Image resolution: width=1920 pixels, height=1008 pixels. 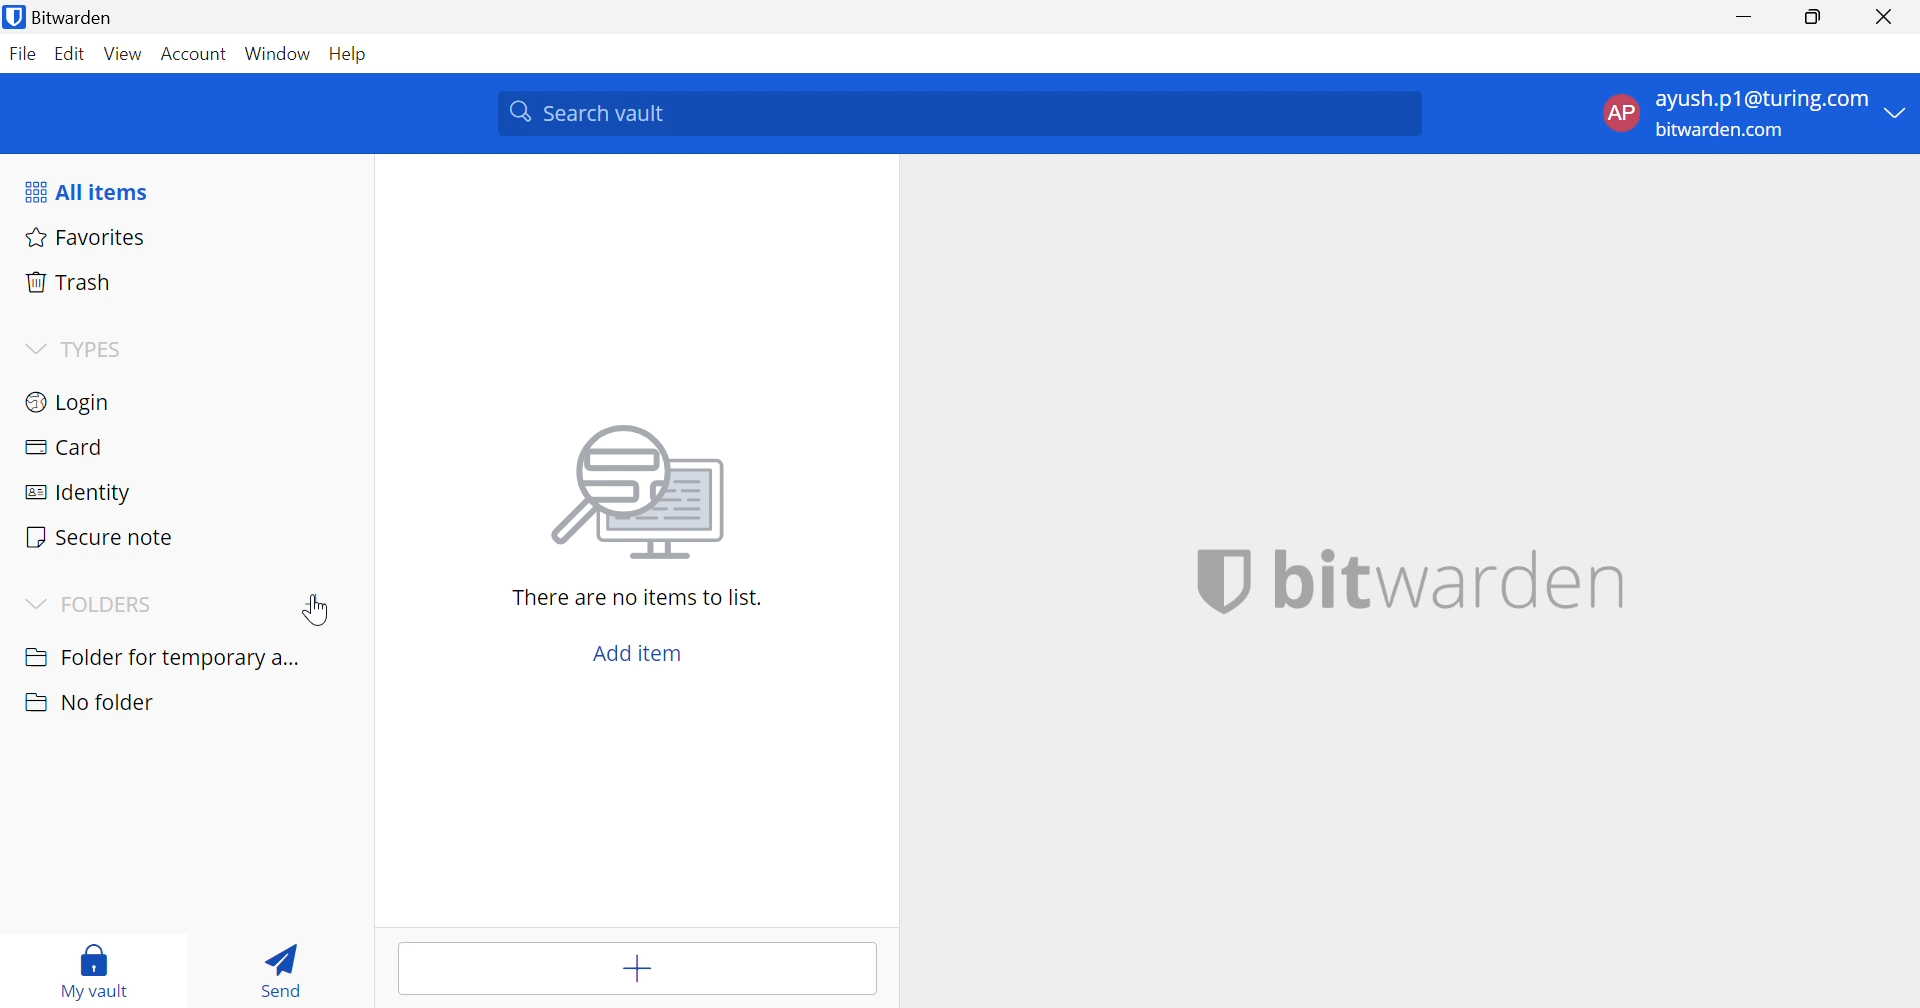 What do you see at coordinates (634, 494) in the screenshot?
I see `image` at bounding box center [634, 494].